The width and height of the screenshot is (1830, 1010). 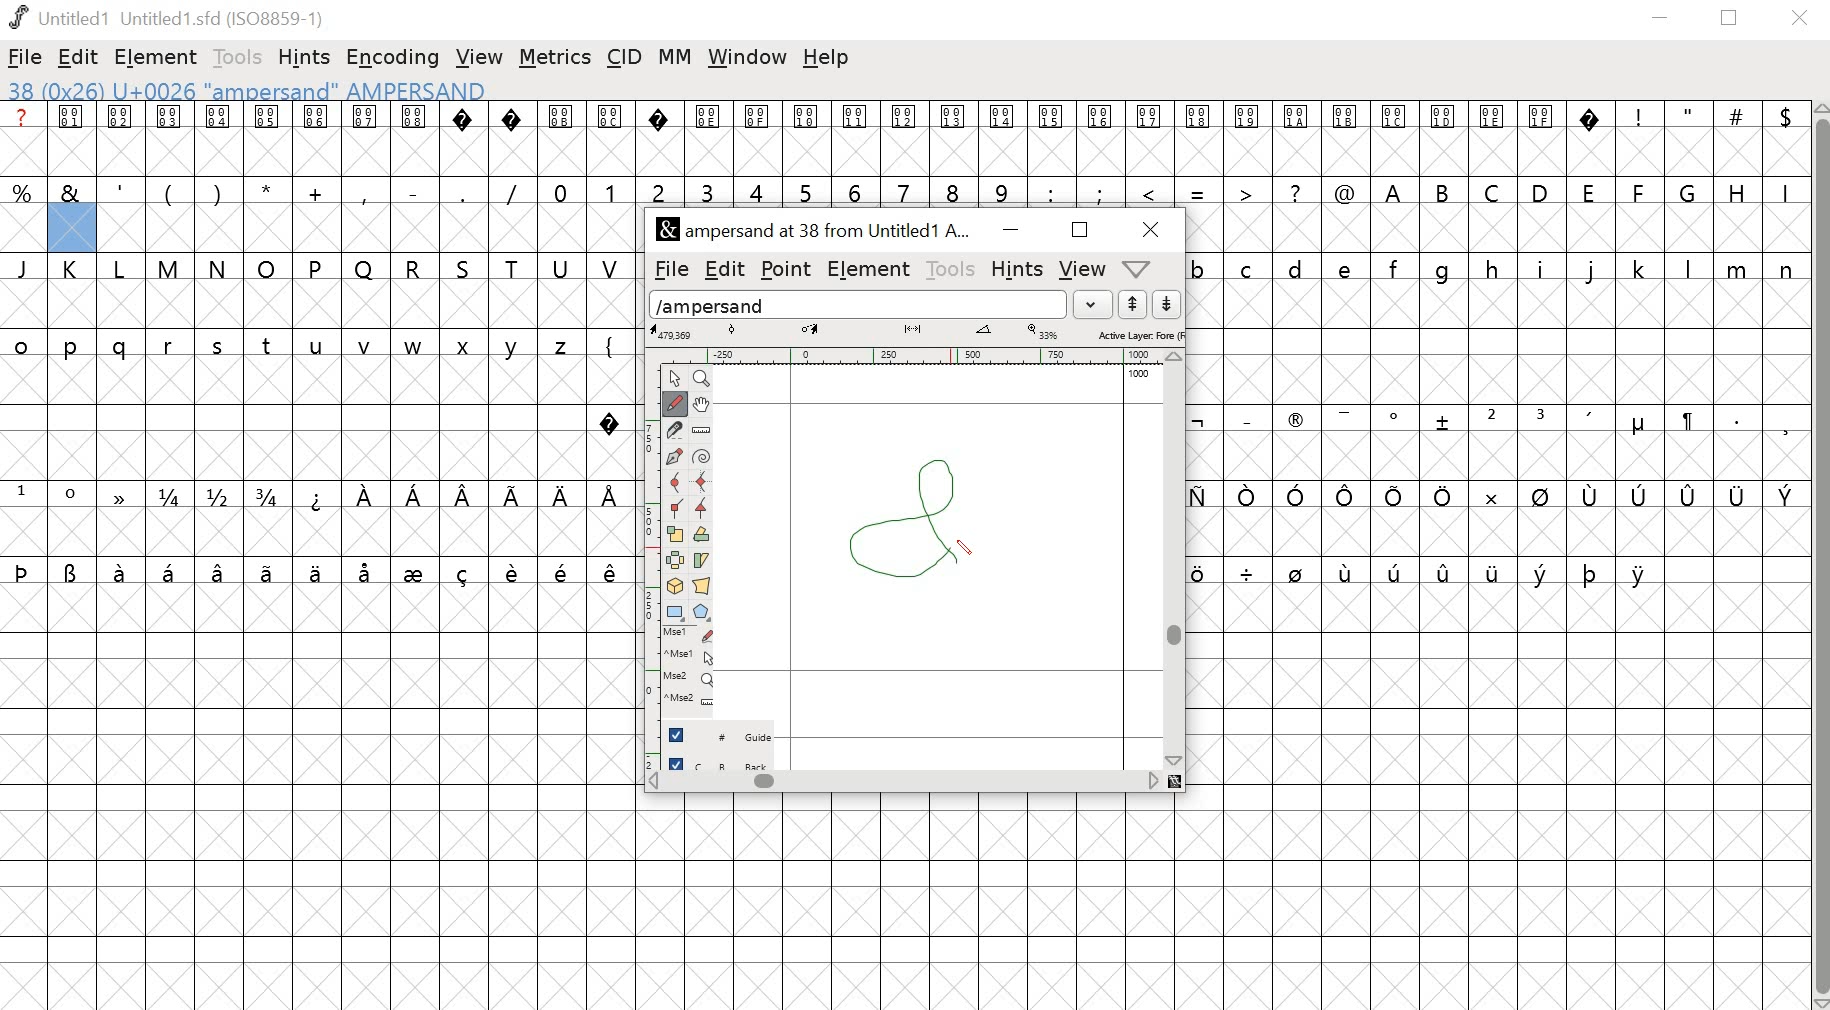 What do you see at coordinates (1096, 304) in the screenshot?
I see `drop down` at bounding box center [1096, 304].